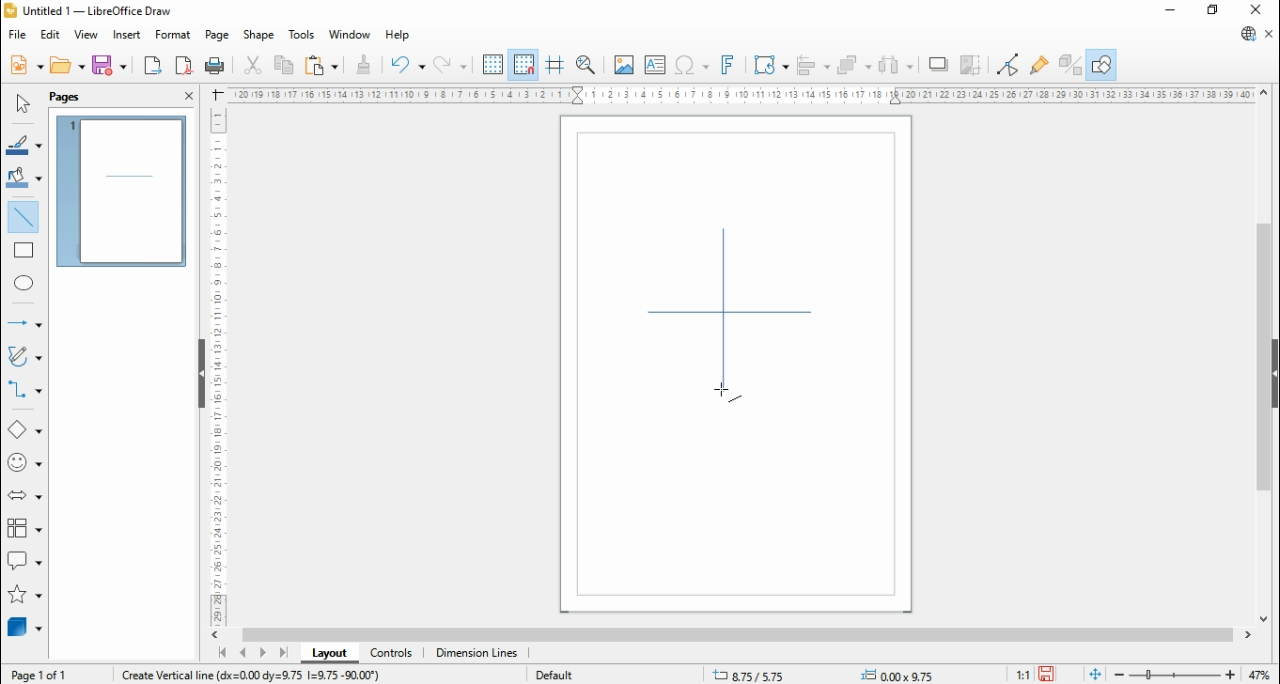 This screenshot has height=684, width=1280. Describe the element at coordinates (451, 64) in the screenshot. I see `redo` at that location.